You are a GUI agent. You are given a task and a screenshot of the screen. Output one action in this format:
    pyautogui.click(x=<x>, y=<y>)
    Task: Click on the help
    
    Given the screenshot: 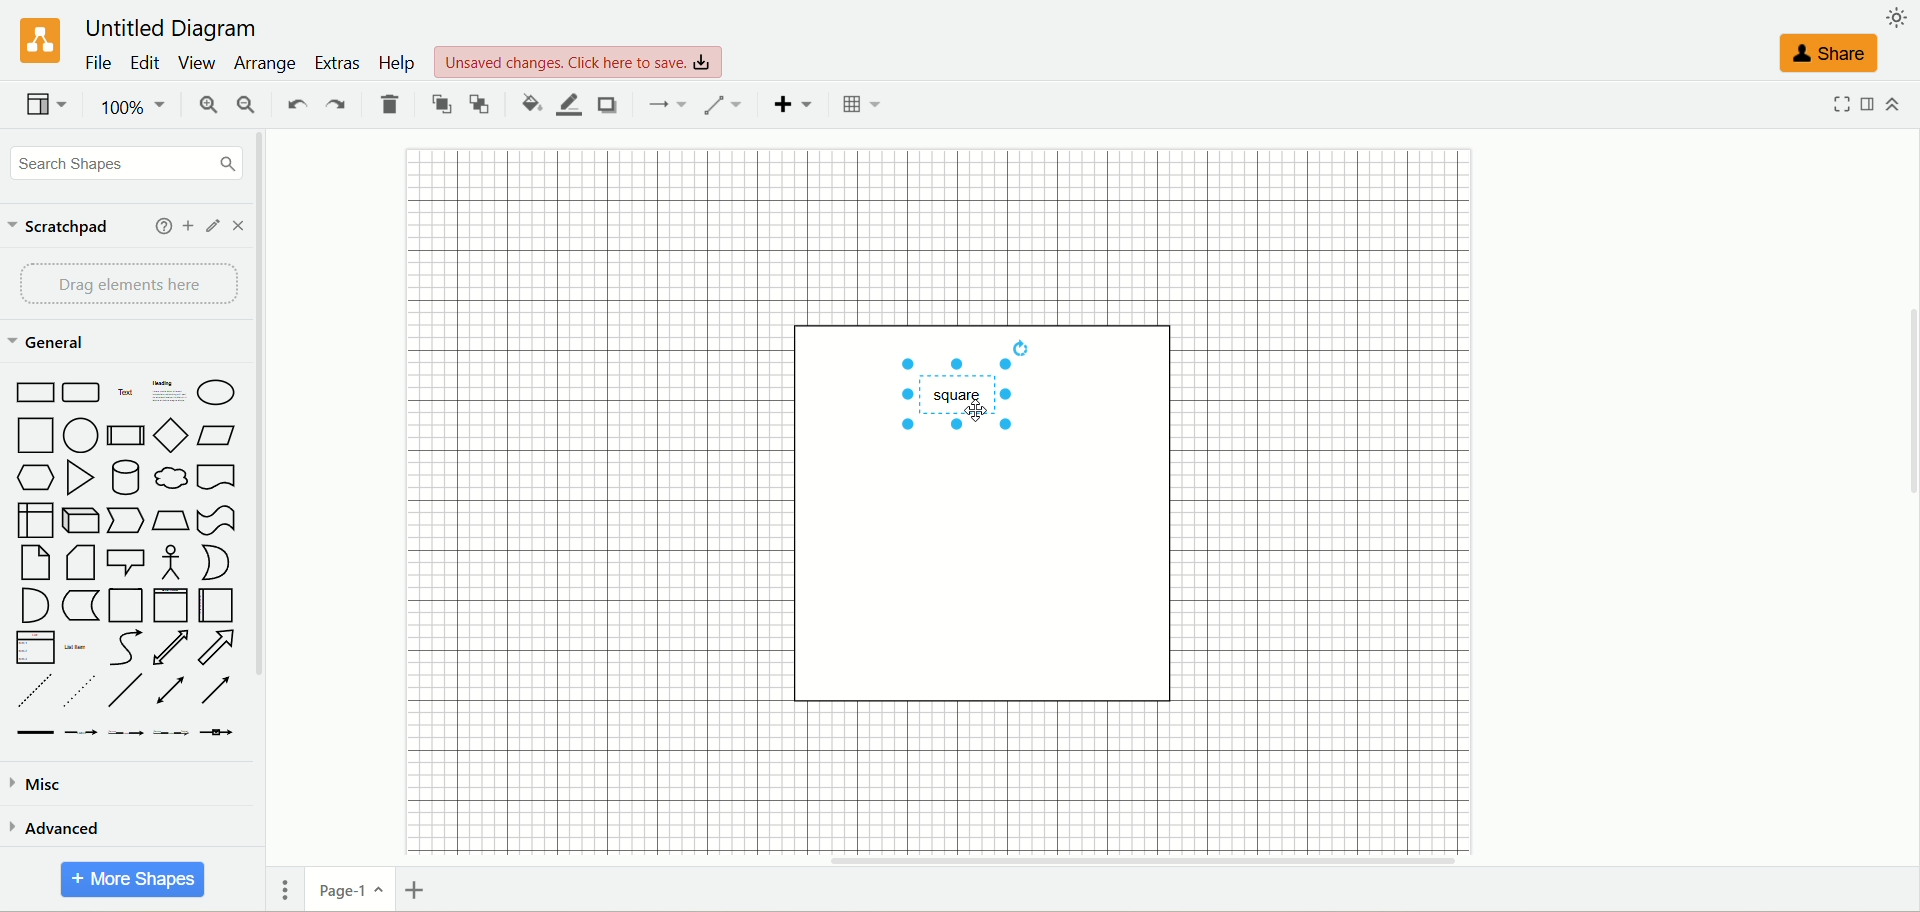 What is the action you would take?
    pyautogui.click(x=394, y=63)
    